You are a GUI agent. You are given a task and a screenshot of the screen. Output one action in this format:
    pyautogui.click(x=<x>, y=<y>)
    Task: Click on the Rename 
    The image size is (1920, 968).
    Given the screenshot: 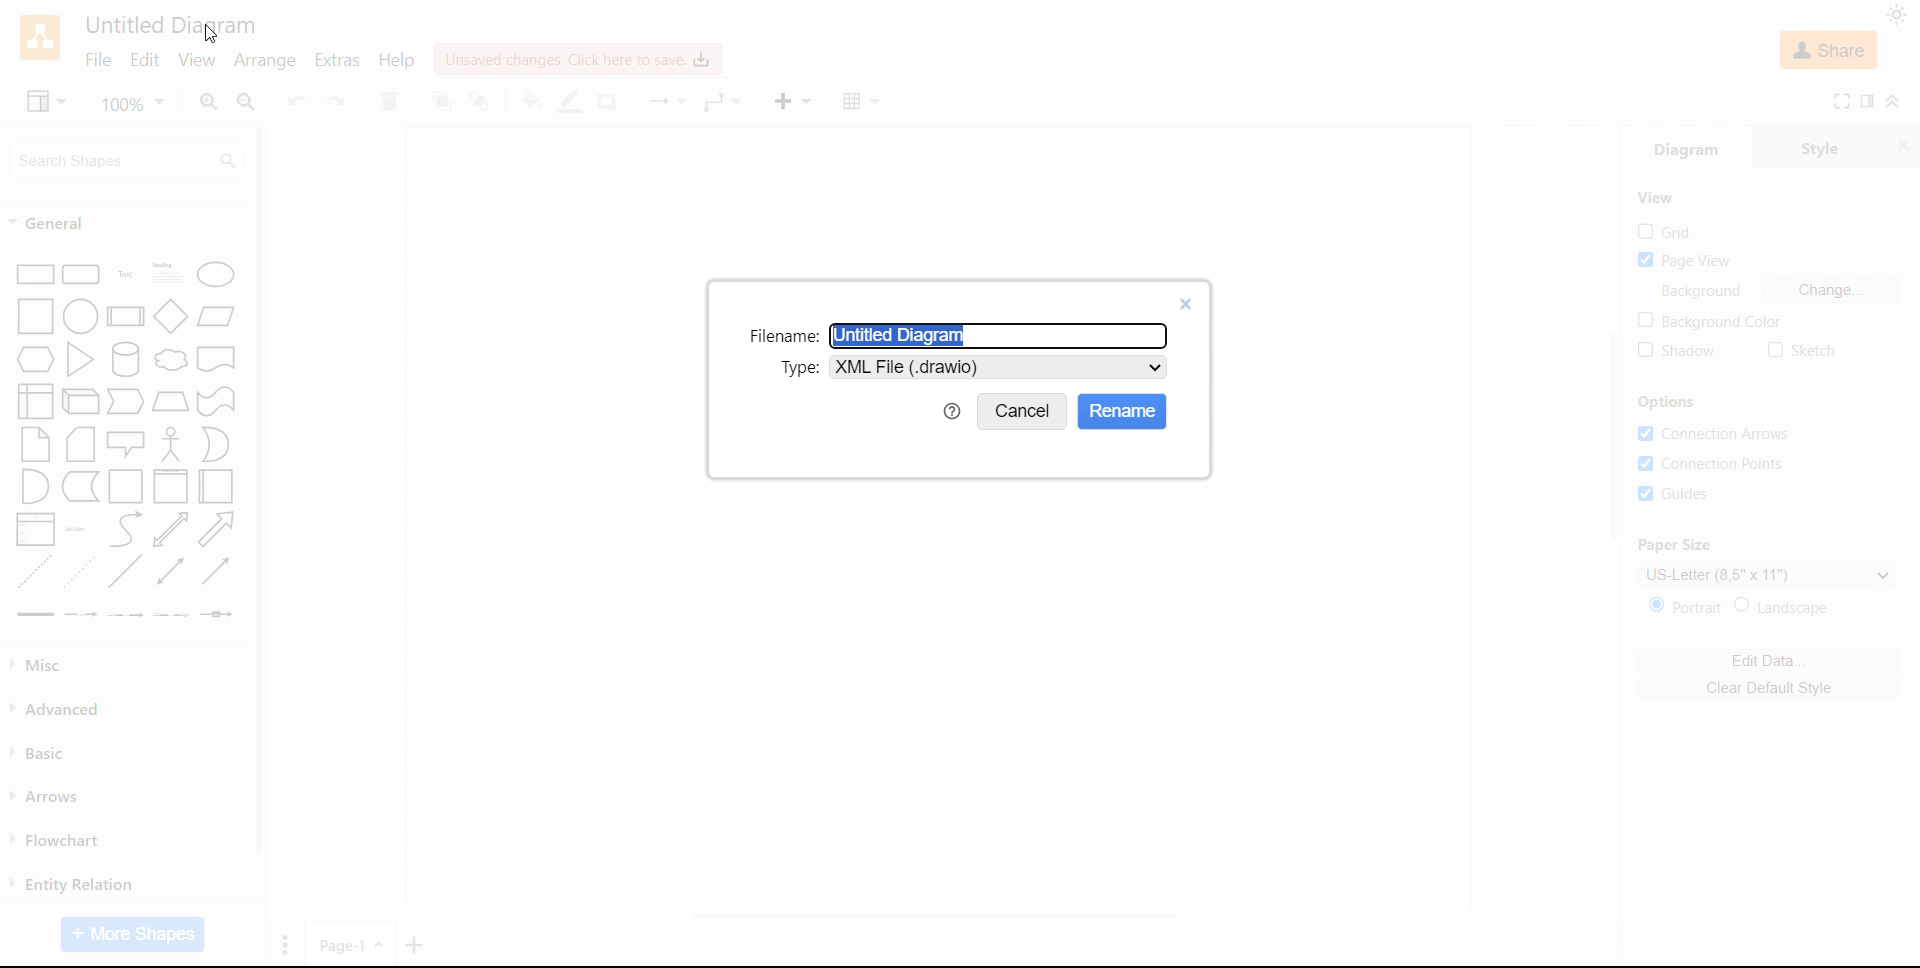 What is the action you would take?
    pyautogui.click(x=1123, y=411)
    